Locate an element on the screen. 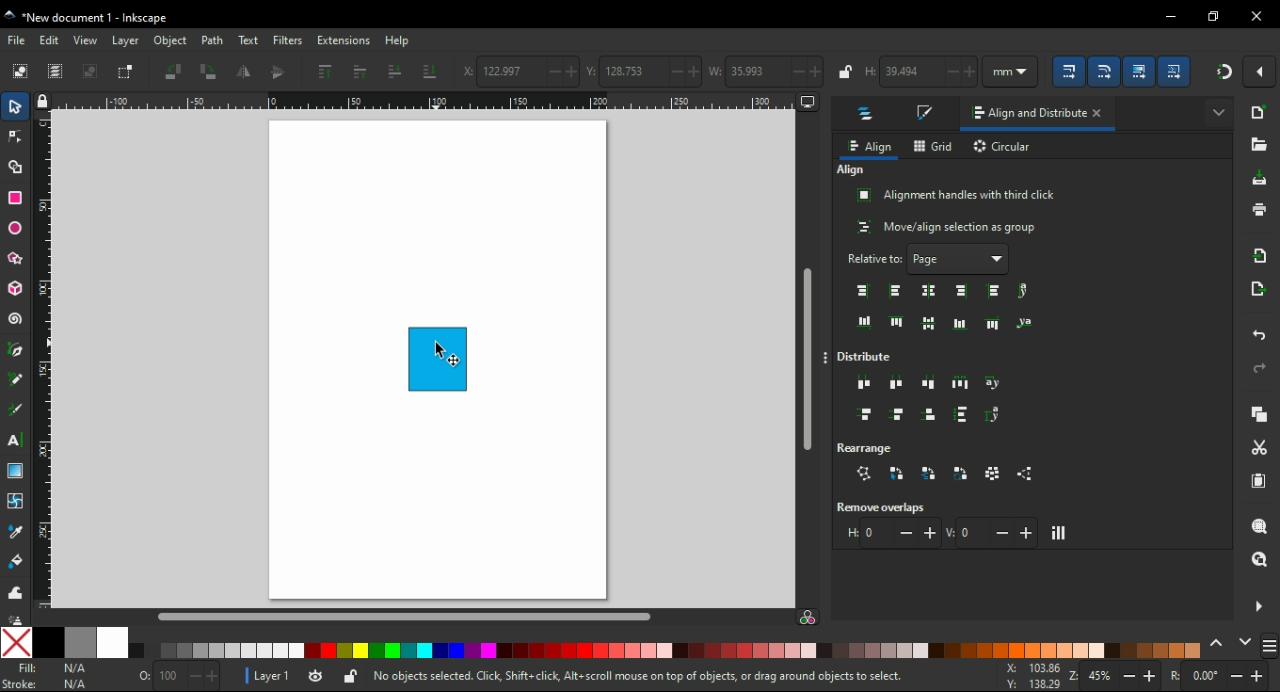 The height and width of the screenshot is (692, 1280). snap is located at coordinates (1226, 75).